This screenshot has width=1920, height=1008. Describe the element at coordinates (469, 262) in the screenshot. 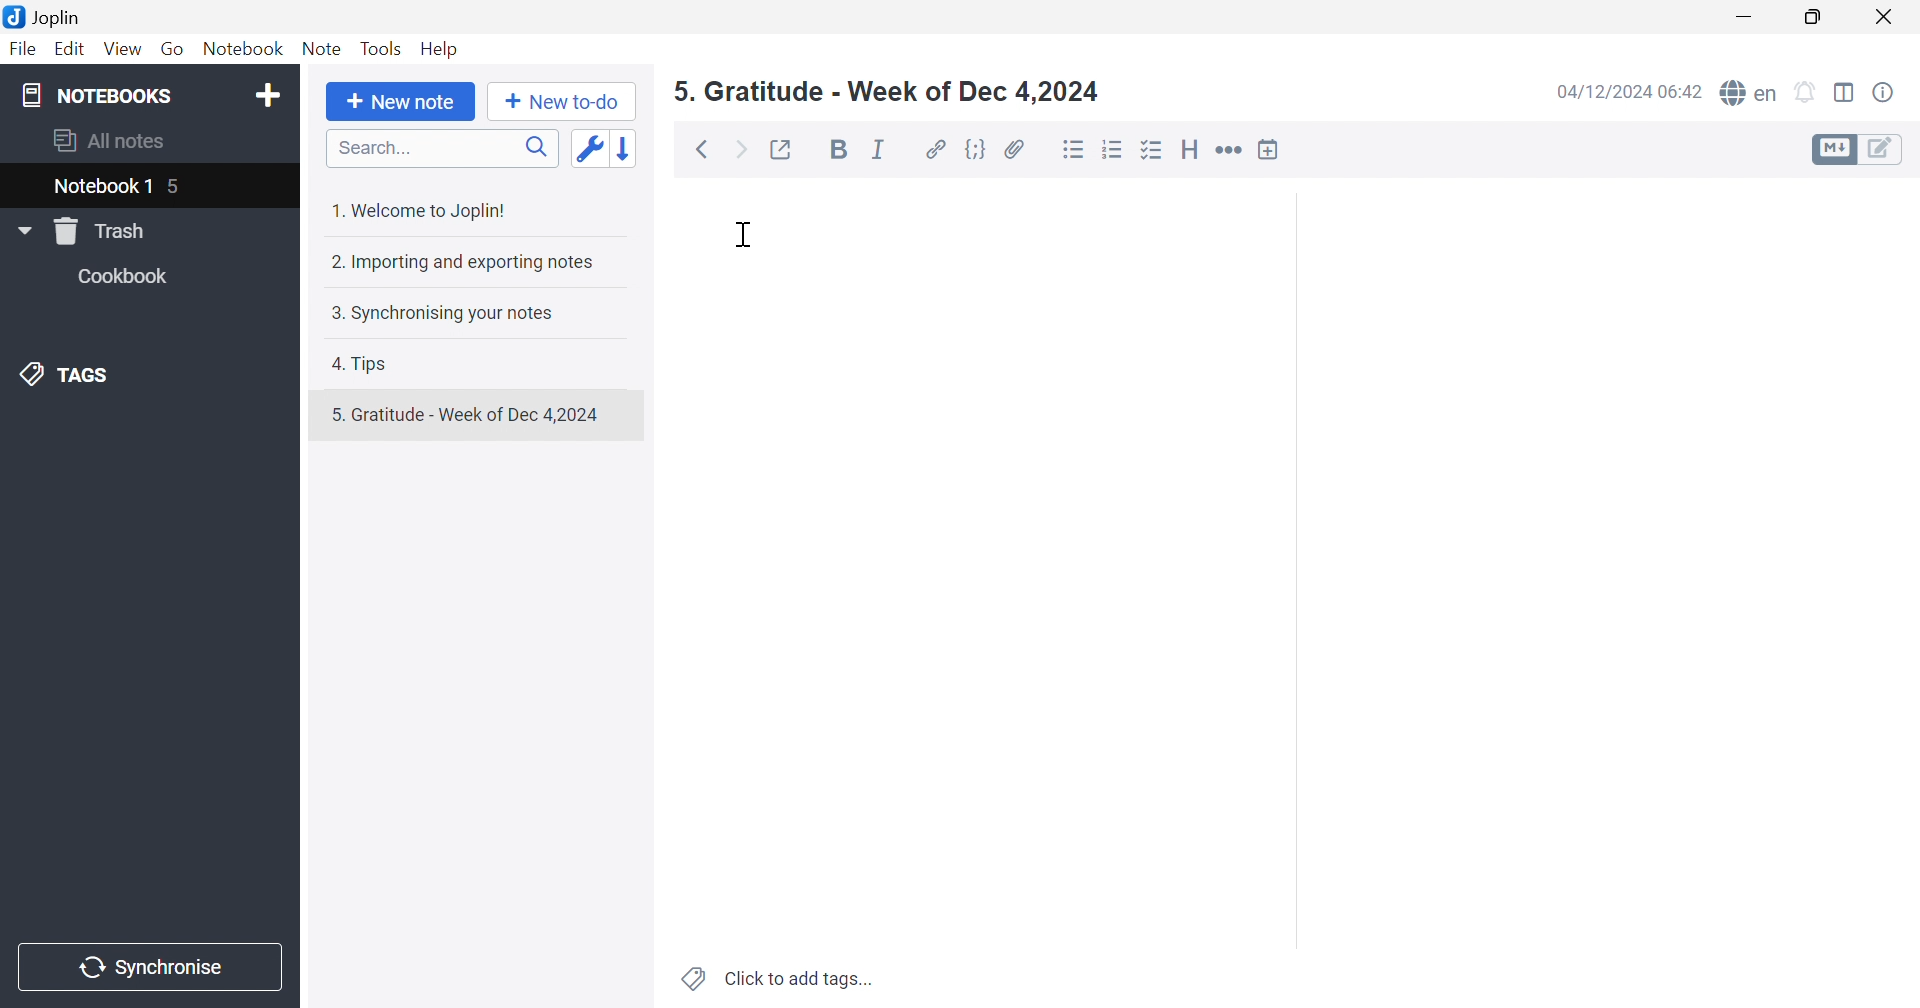

I see `2. Importing and exporting notes` at that location.